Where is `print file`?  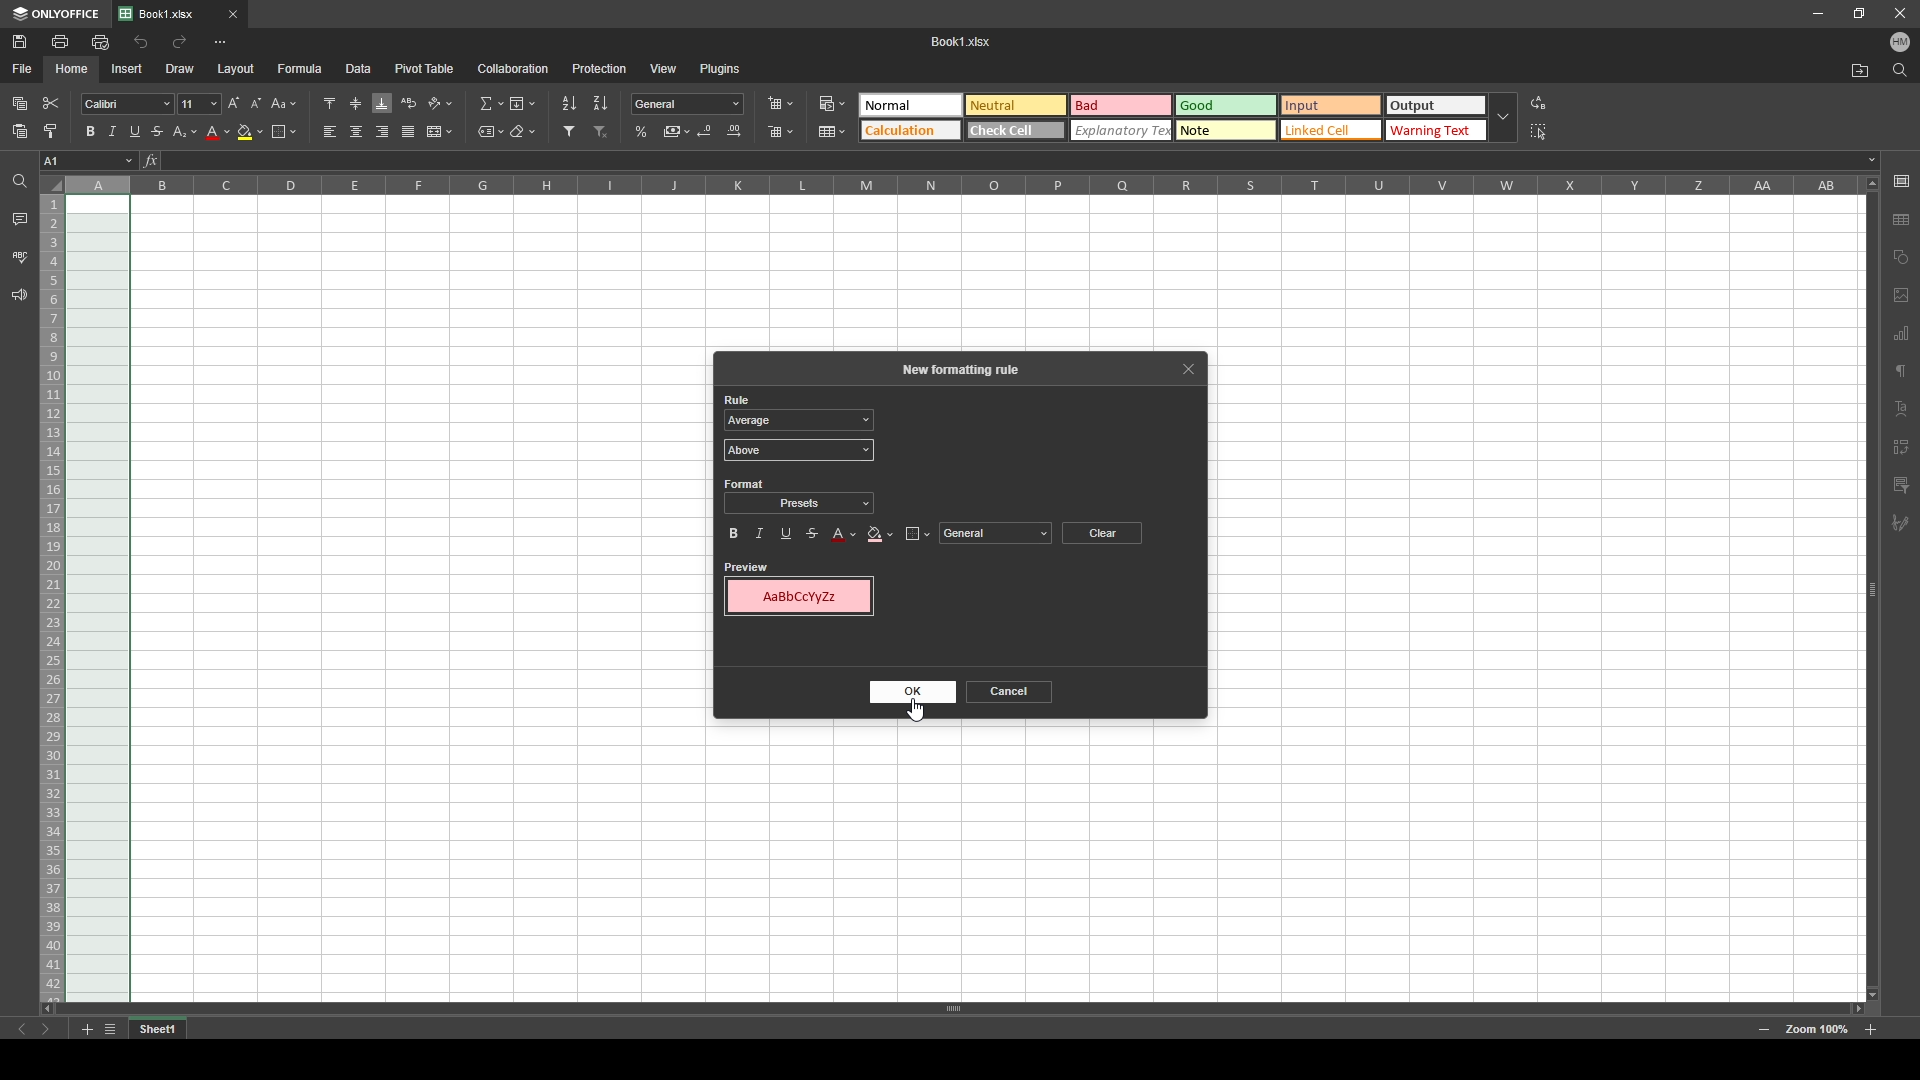 print file is located at coordinates (59, 41).